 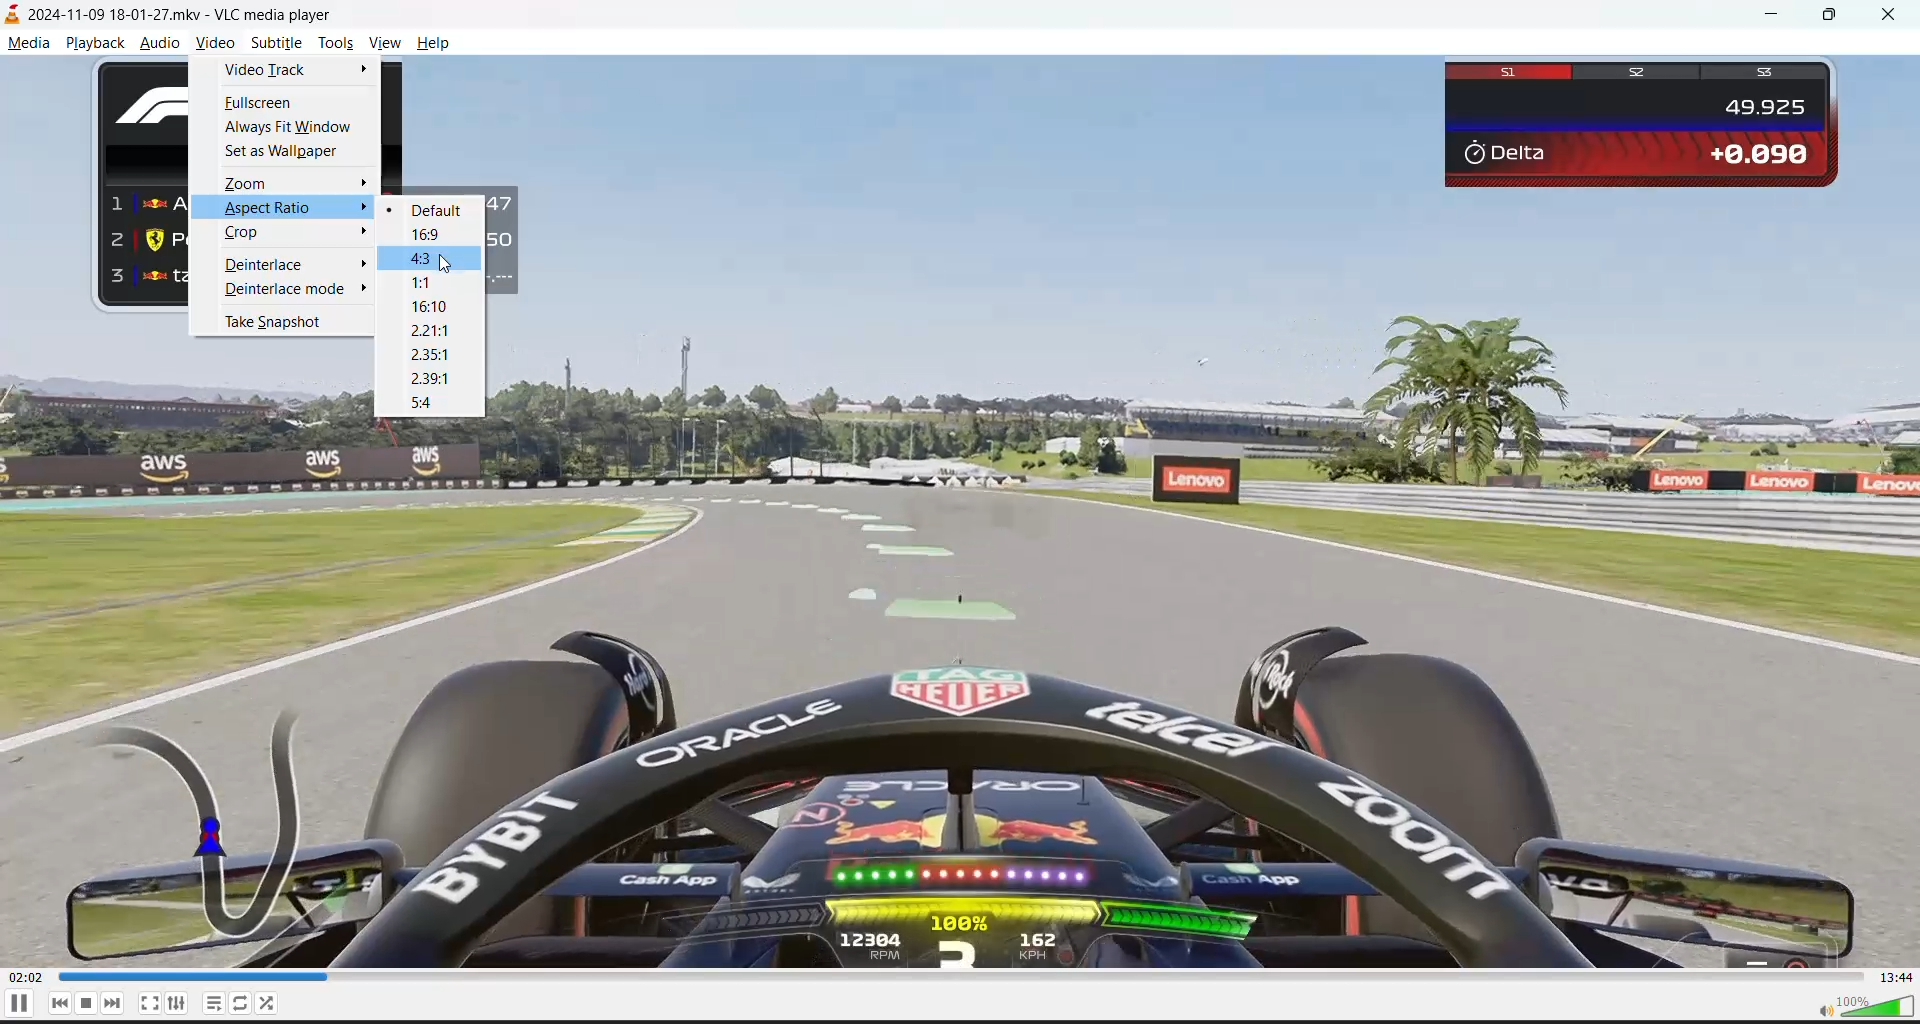 What do you see at coordinates (429, 235) in the screenshot?
I see `16:9` at bounding box center [429, 235].